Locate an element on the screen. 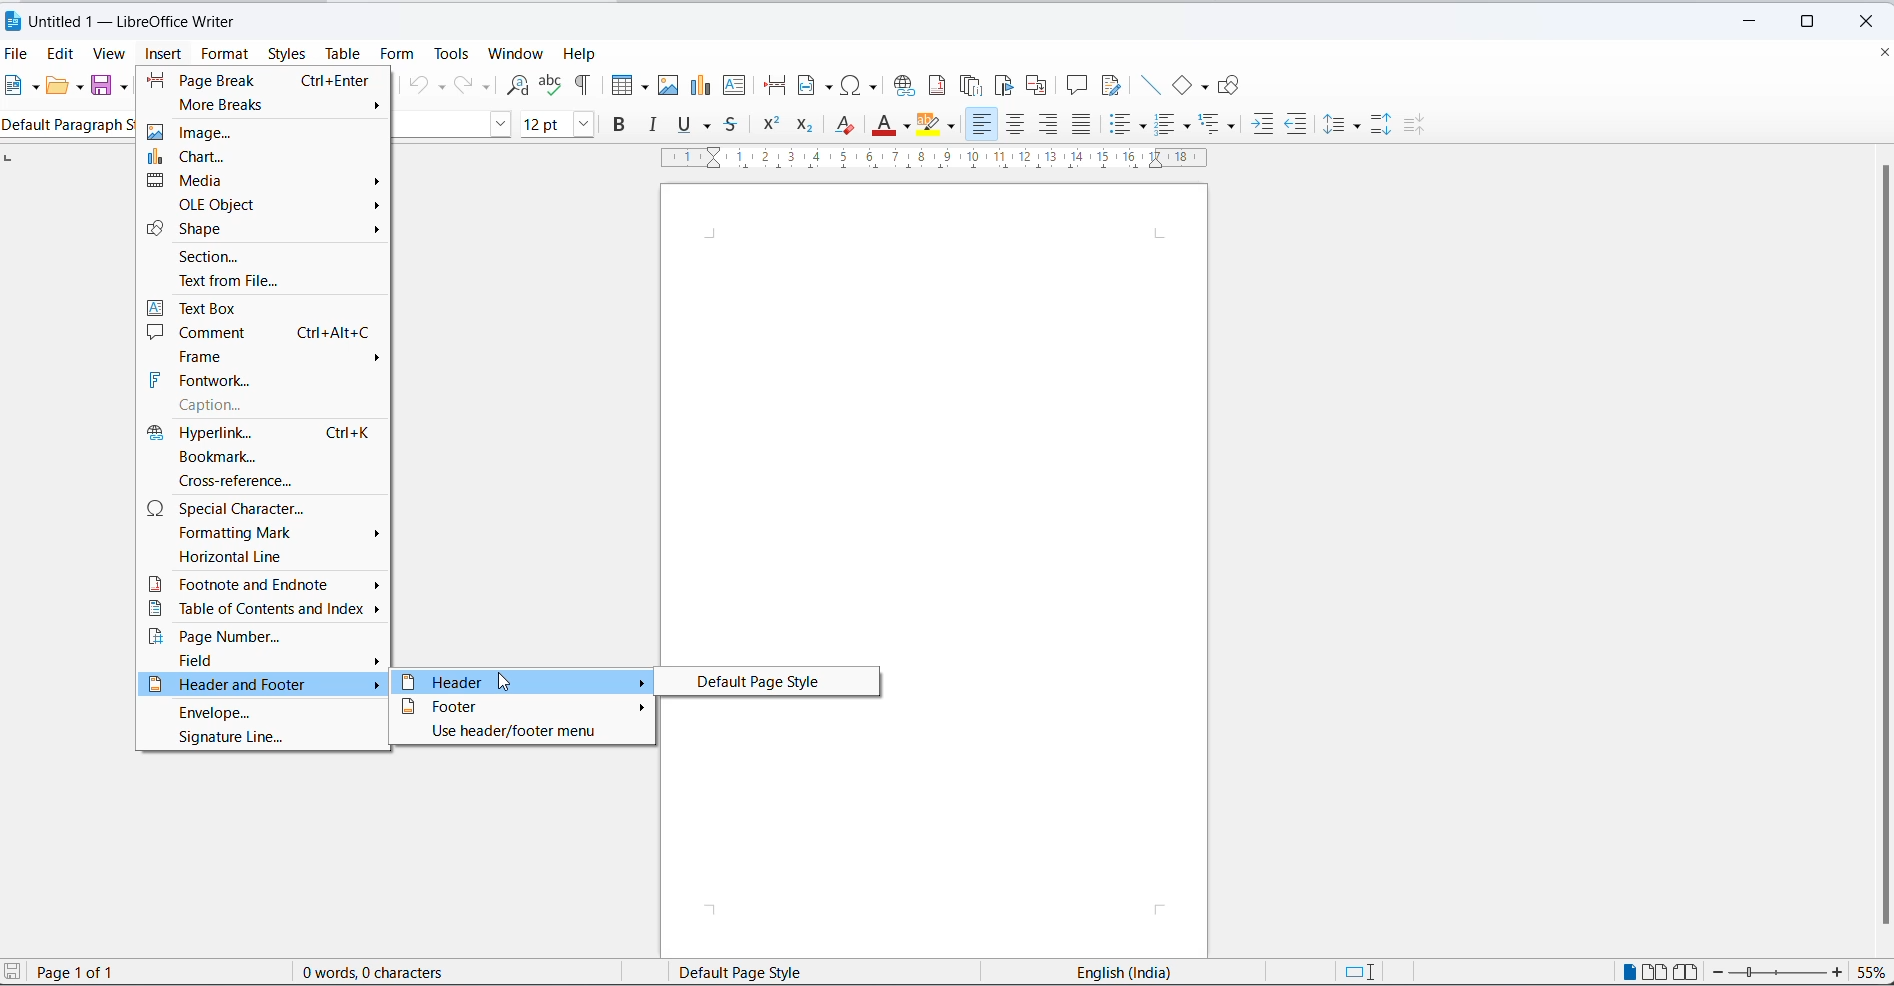  close document is located at coordinates (1882, 51).